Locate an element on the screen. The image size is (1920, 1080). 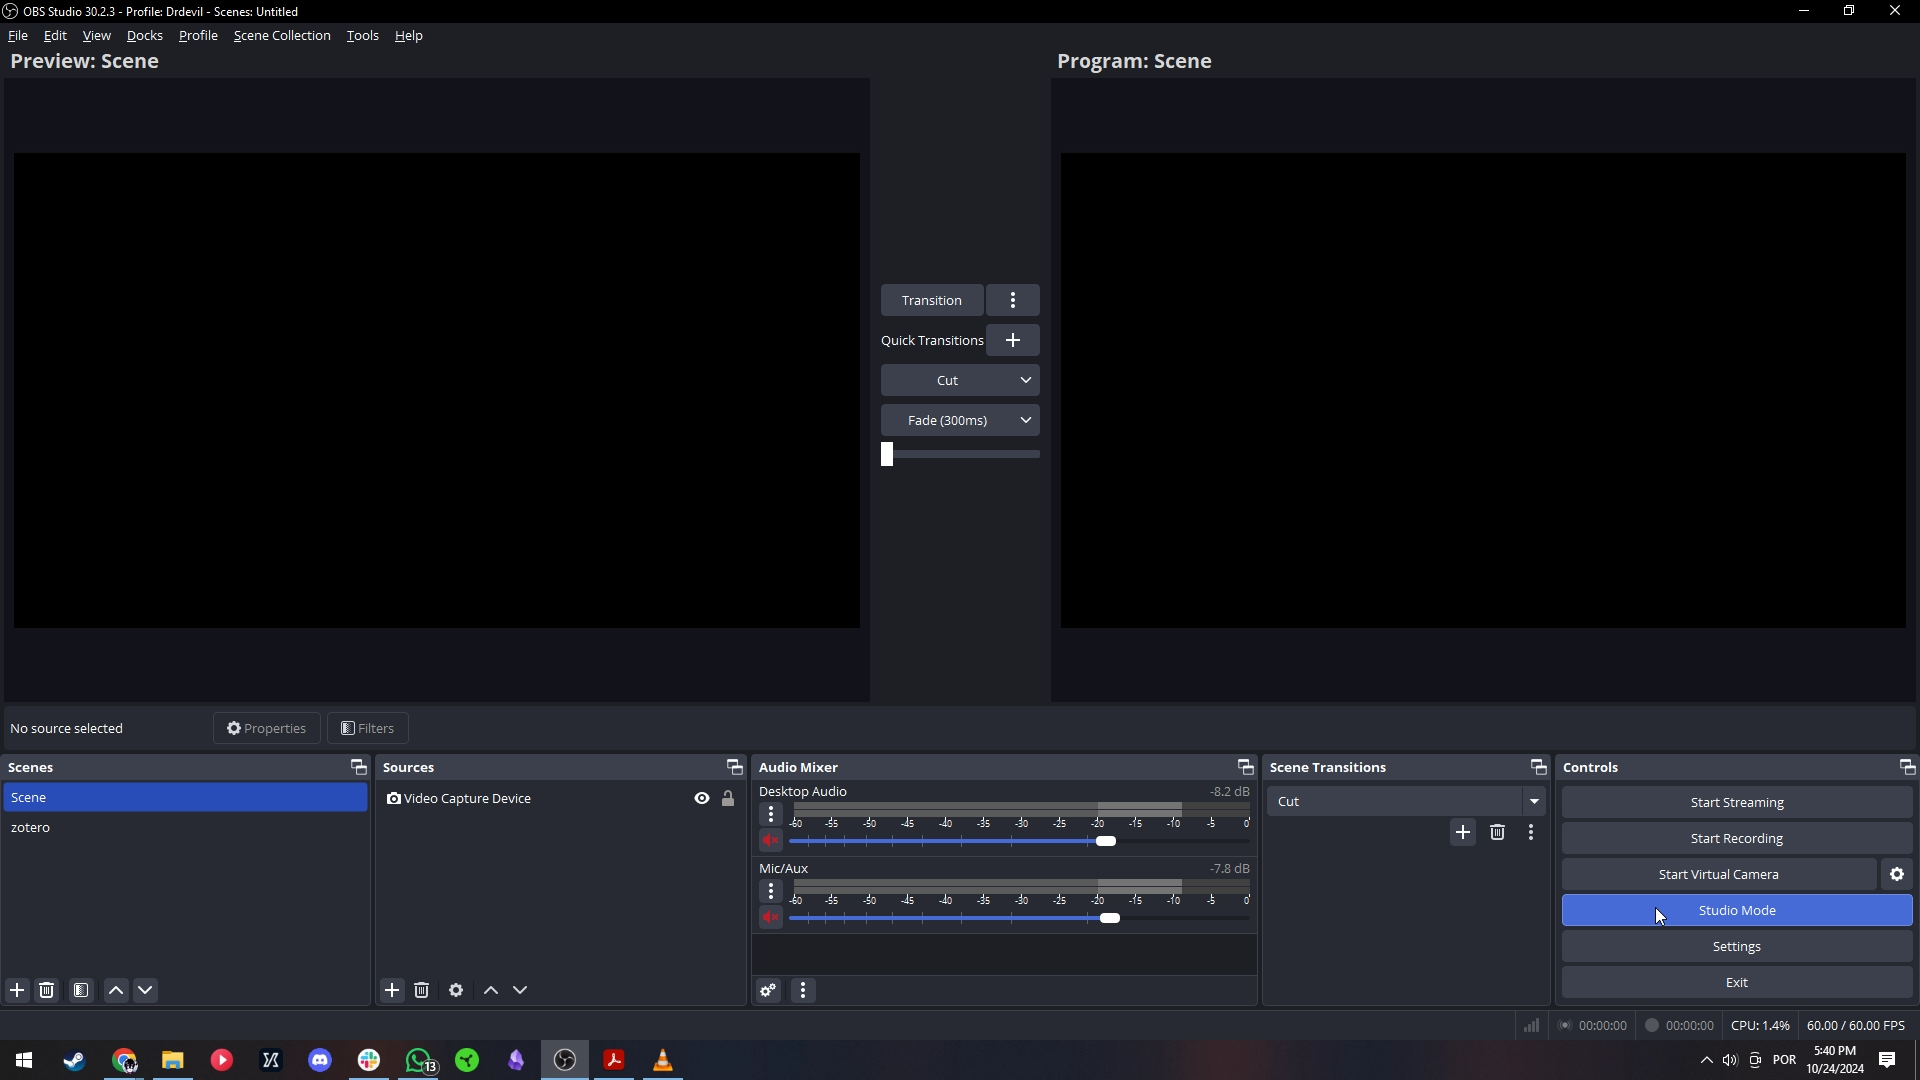
Scene collection is located at coordinates (284, 35).